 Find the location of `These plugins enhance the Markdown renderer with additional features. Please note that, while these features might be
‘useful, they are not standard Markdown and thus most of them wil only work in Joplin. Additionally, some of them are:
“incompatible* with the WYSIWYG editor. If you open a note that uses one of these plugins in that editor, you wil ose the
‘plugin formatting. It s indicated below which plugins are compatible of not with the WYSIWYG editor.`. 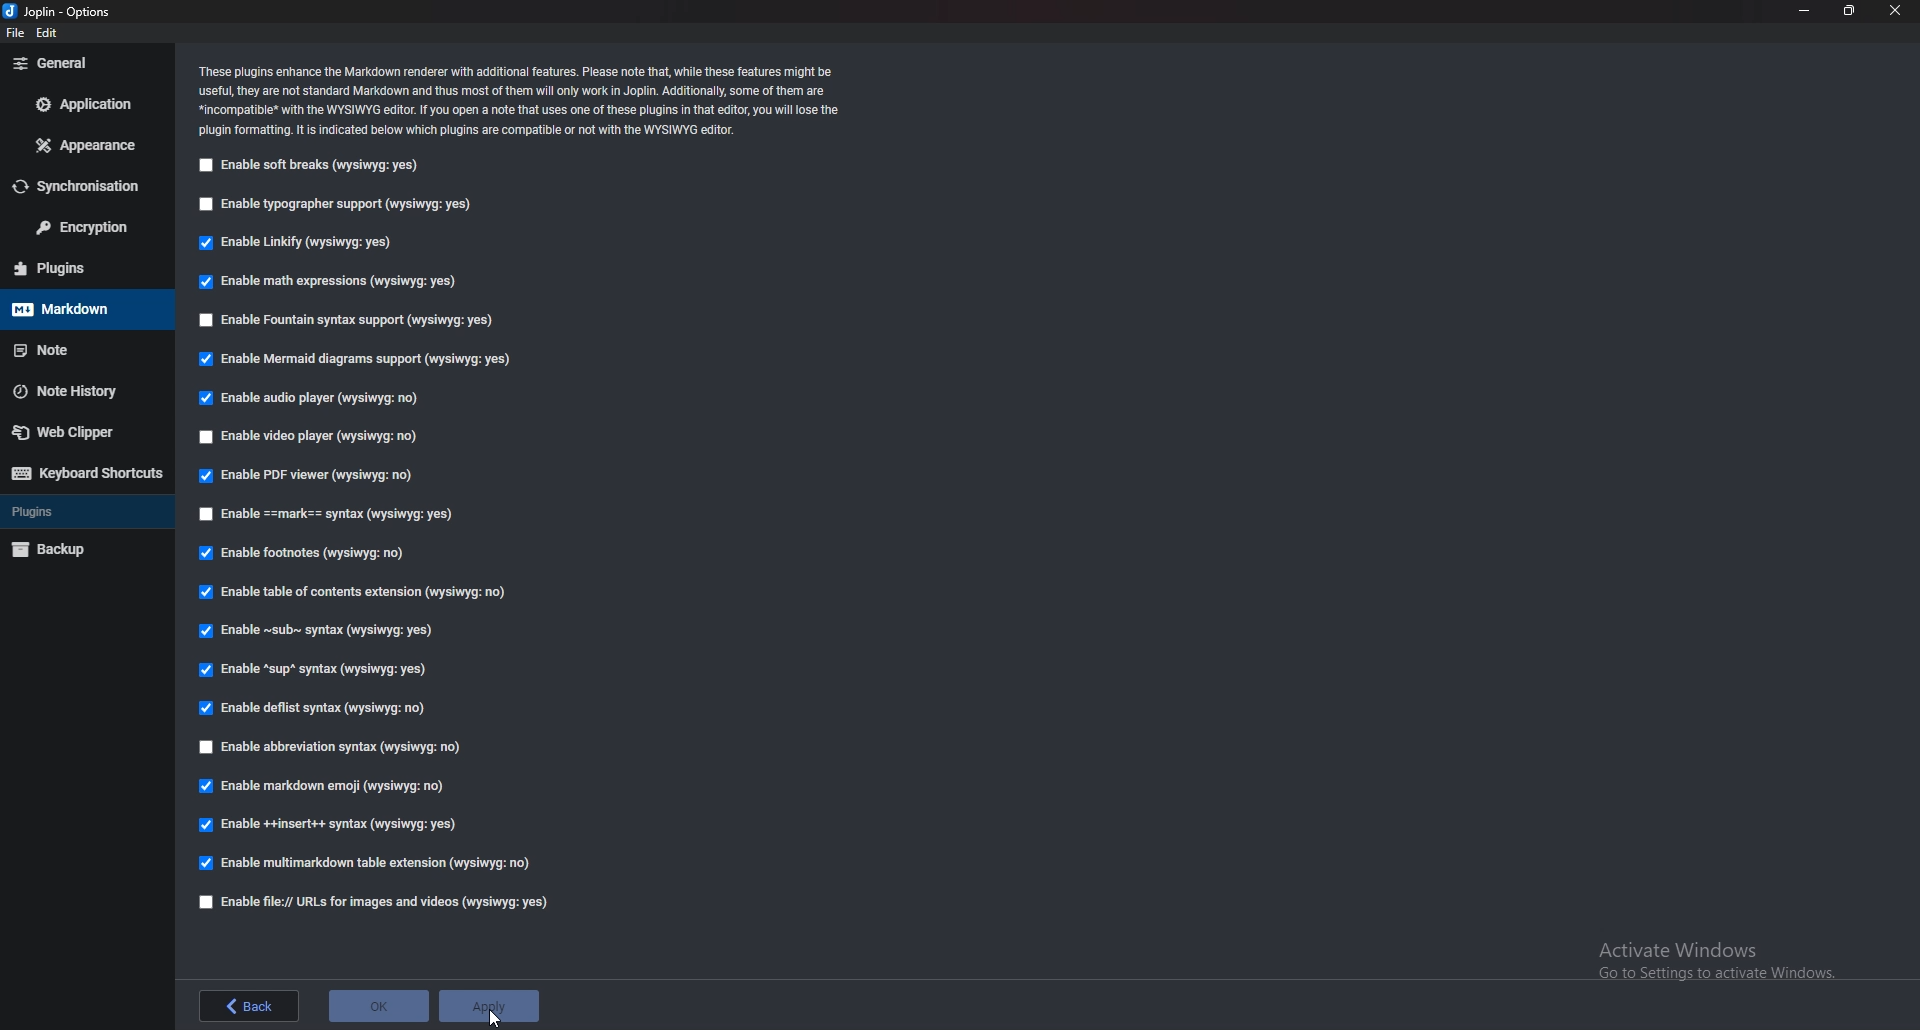

These plugins enhance the Markdown renderer with additional features. Please note that, while these features might be
‘useful, they are not standard Markdown and thus most of them wil only work in Joplin. Additionally, some of them are:
“incompatible* with the WYSIWYG editor. If you open a note that uses one of these plugins in that editor, you wil ose the
‘plugin formatting. It s indicated below which plugins are compatible of not with the WYSIWYG editor. is located at coordinates (528, 100).